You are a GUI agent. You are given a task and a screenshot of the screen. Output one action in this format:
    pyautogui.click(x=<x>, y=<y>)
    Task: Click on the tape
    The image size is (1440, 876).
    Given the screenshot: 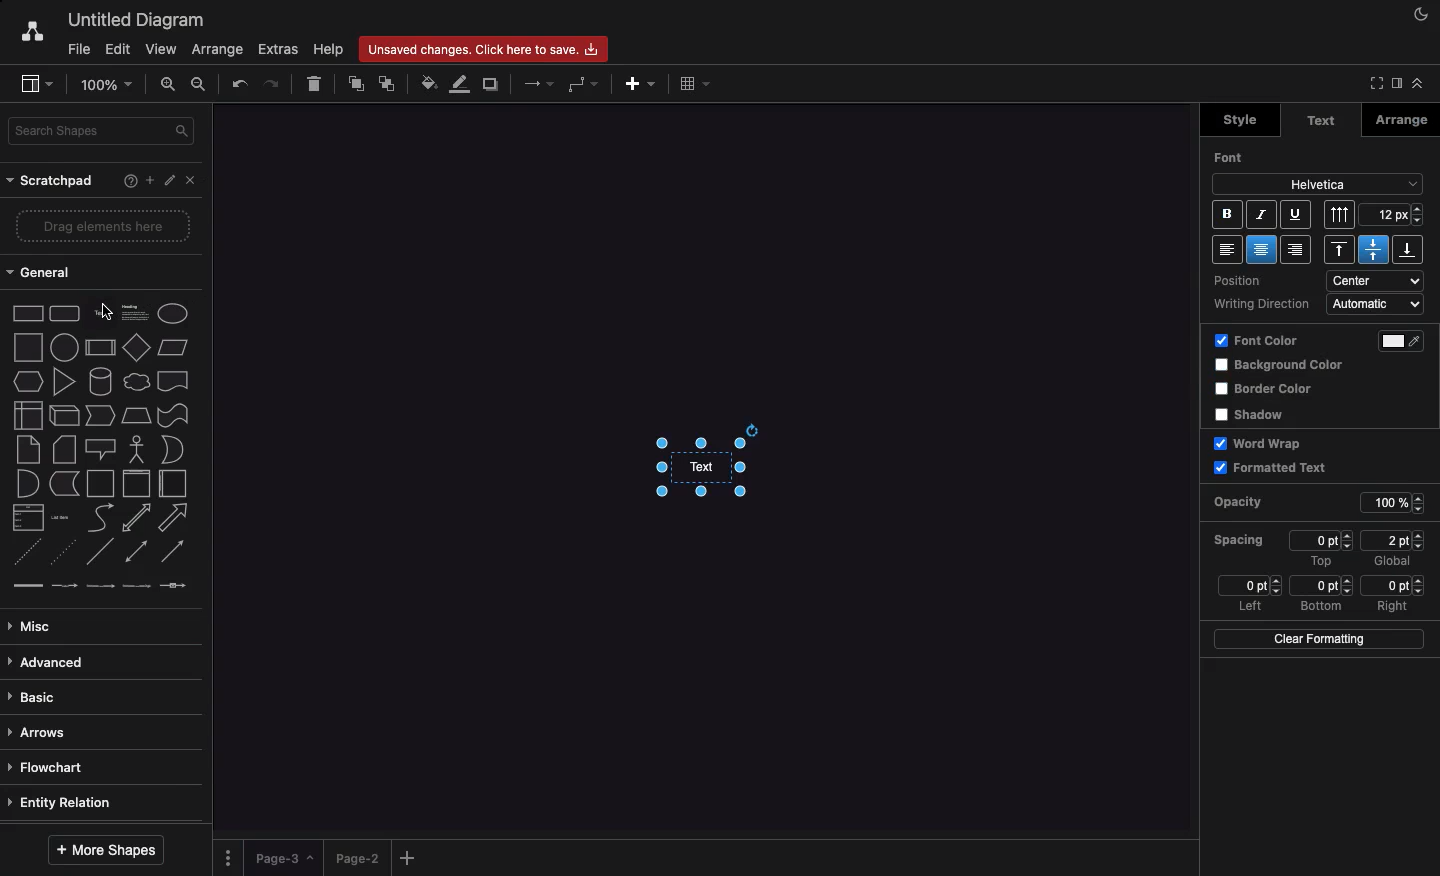 What is the action you would take?
    pyautogui.click(x=173, y=415)
    